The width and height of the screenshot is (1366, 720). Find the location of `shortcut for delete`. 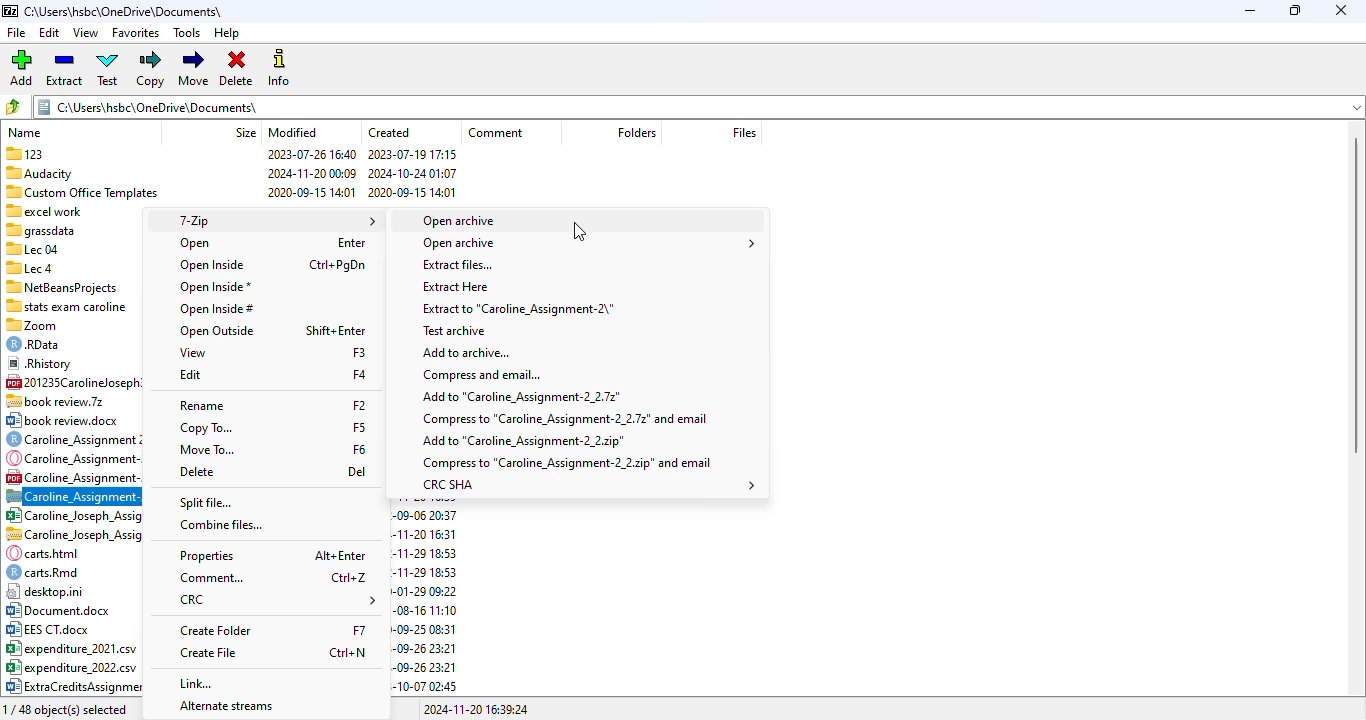

shortcut for delete is located at coordinates (357, 471).